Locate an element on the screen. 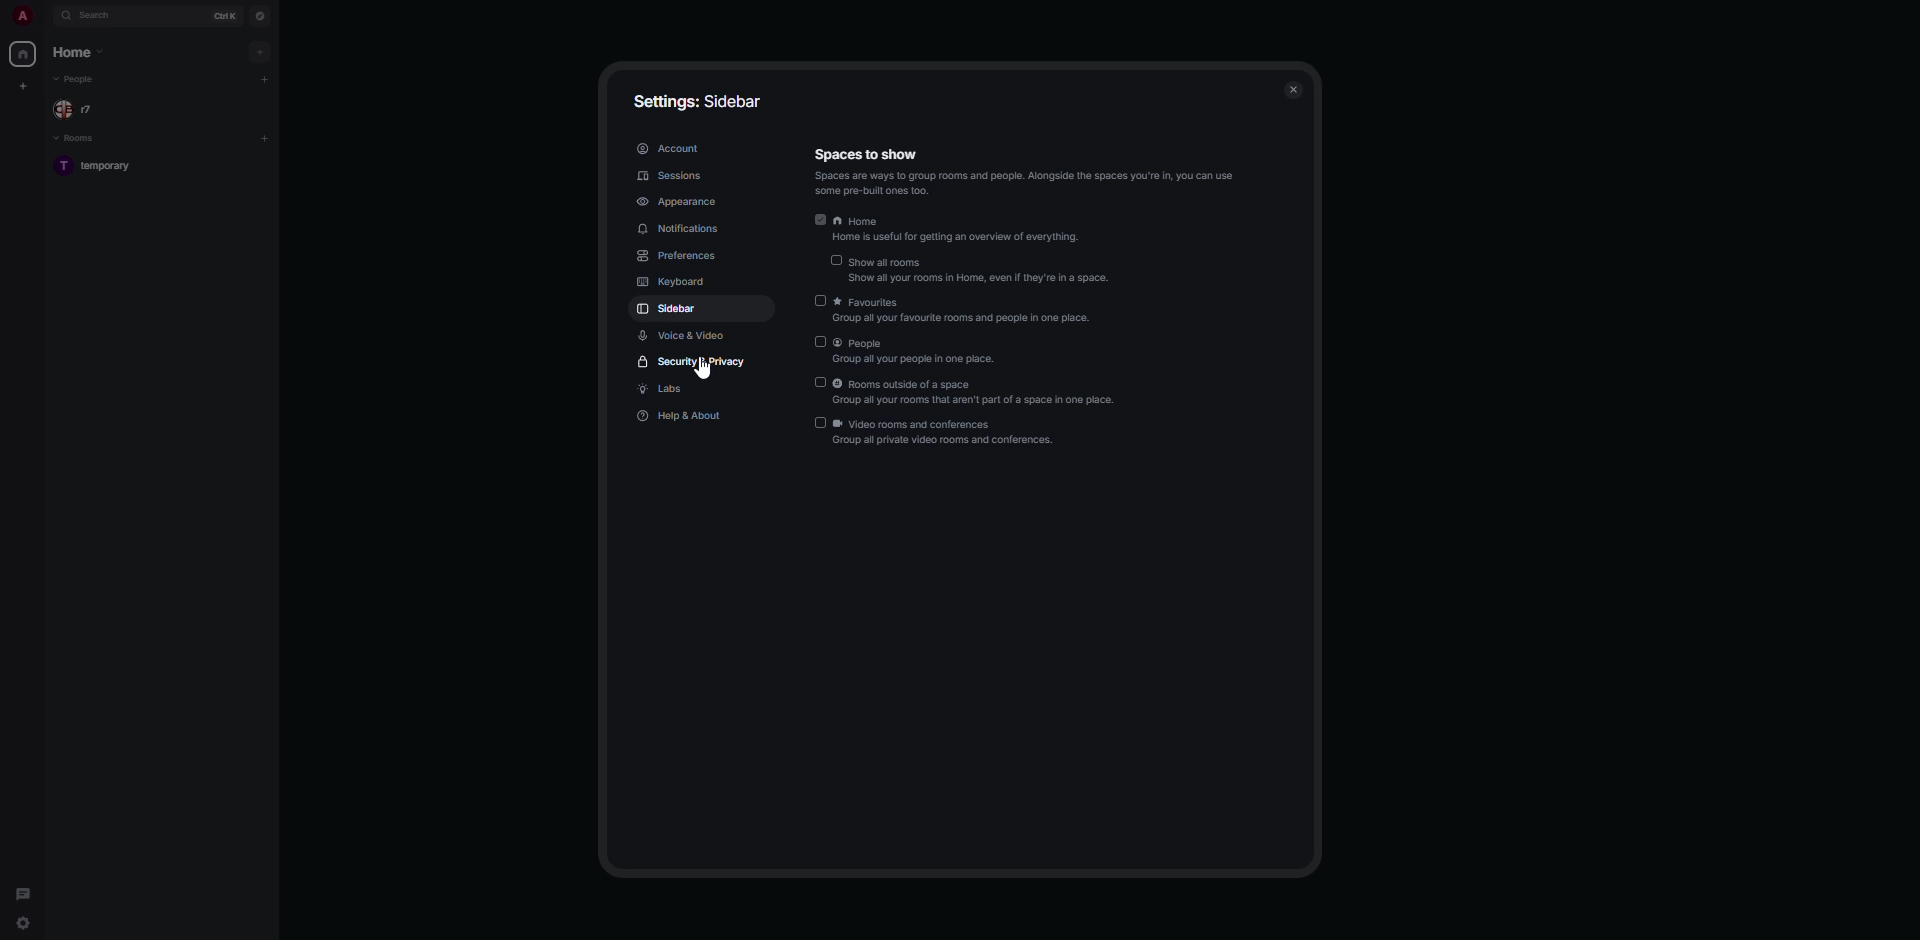  add is located at coordinates (259, 52).